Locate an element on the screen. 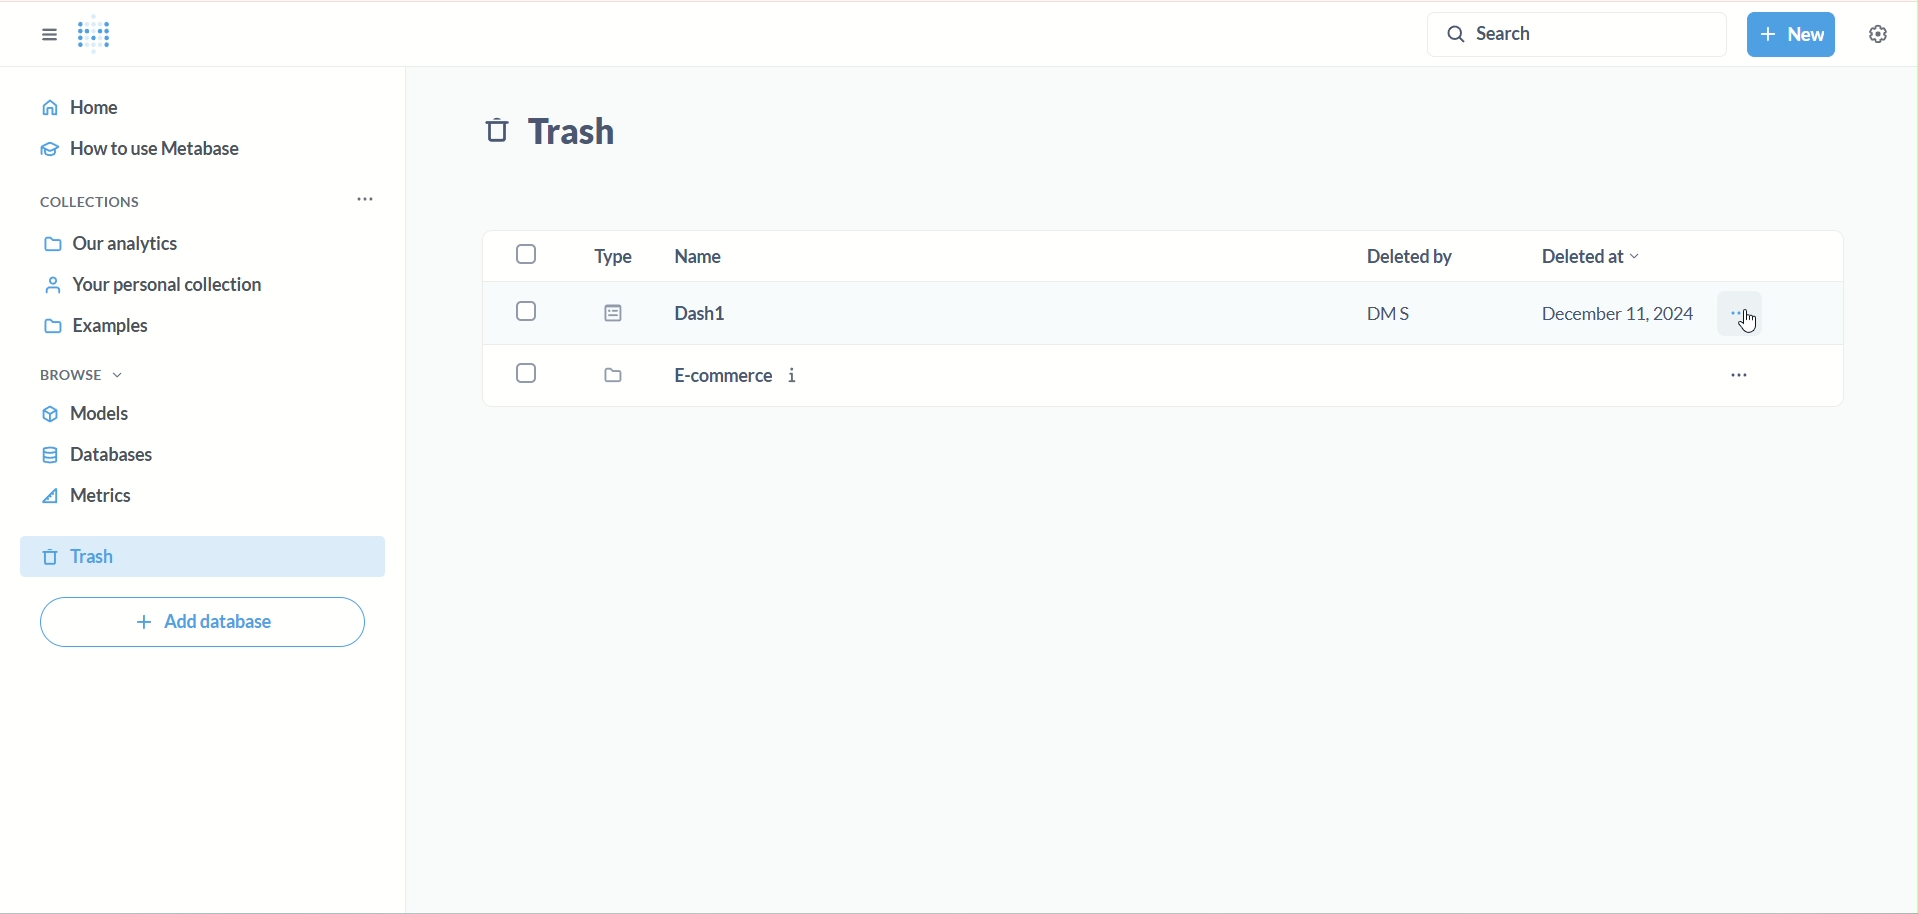 This screenshot has height=914, width=1918. deleted by is located at coordinates (1421, 255).